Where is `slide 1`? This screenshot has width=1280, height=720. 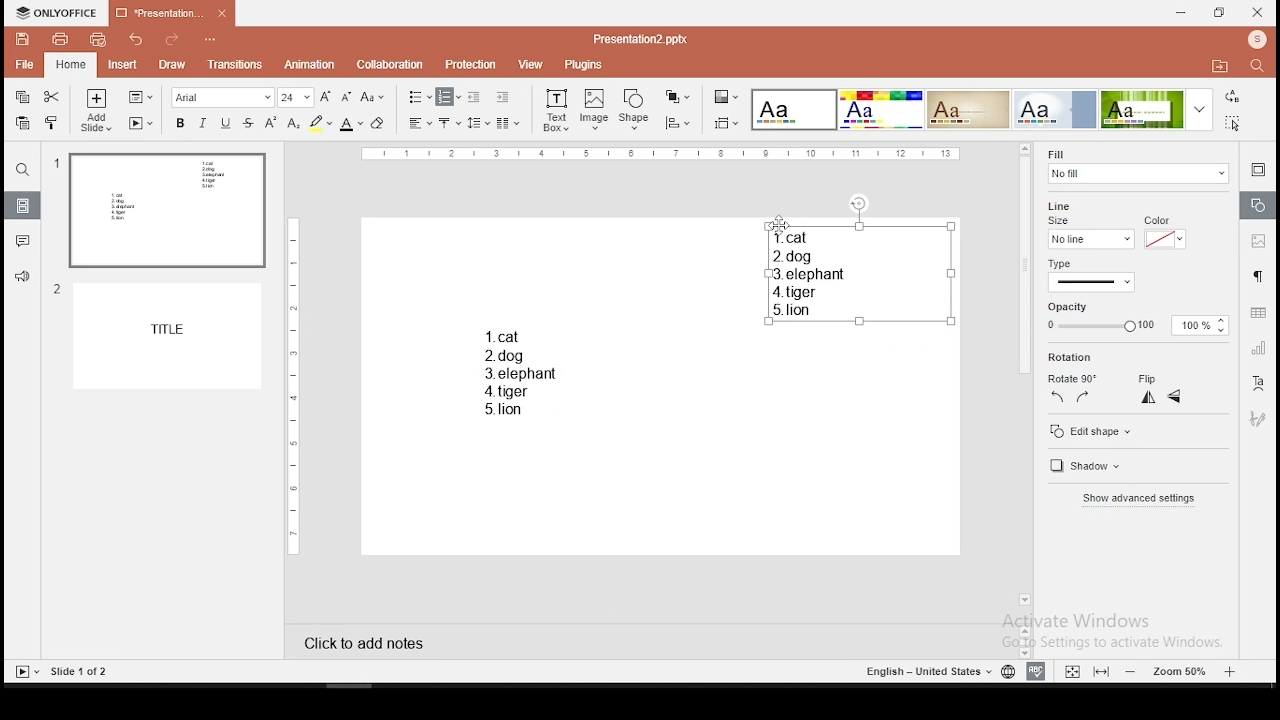 slide 1 is located at coordinates (166, 211).